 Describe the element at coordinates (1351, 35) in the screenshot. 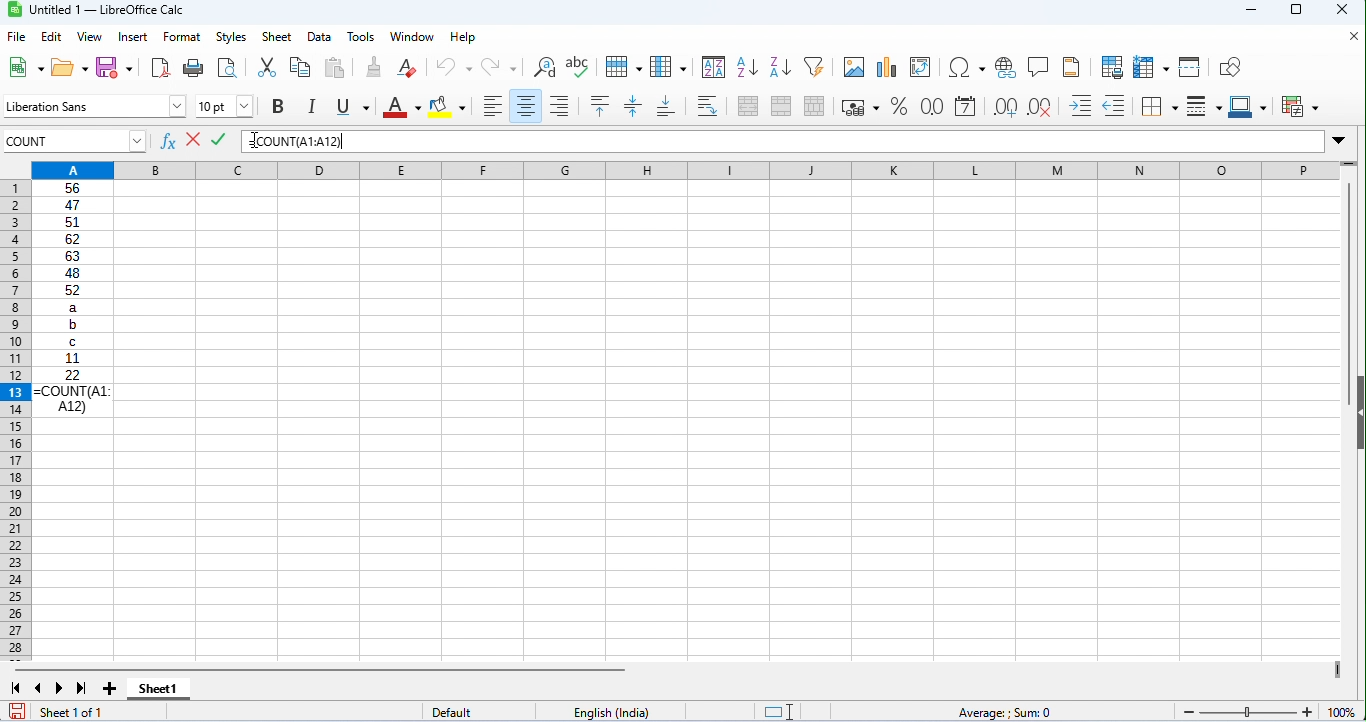

I see `close` at that location.